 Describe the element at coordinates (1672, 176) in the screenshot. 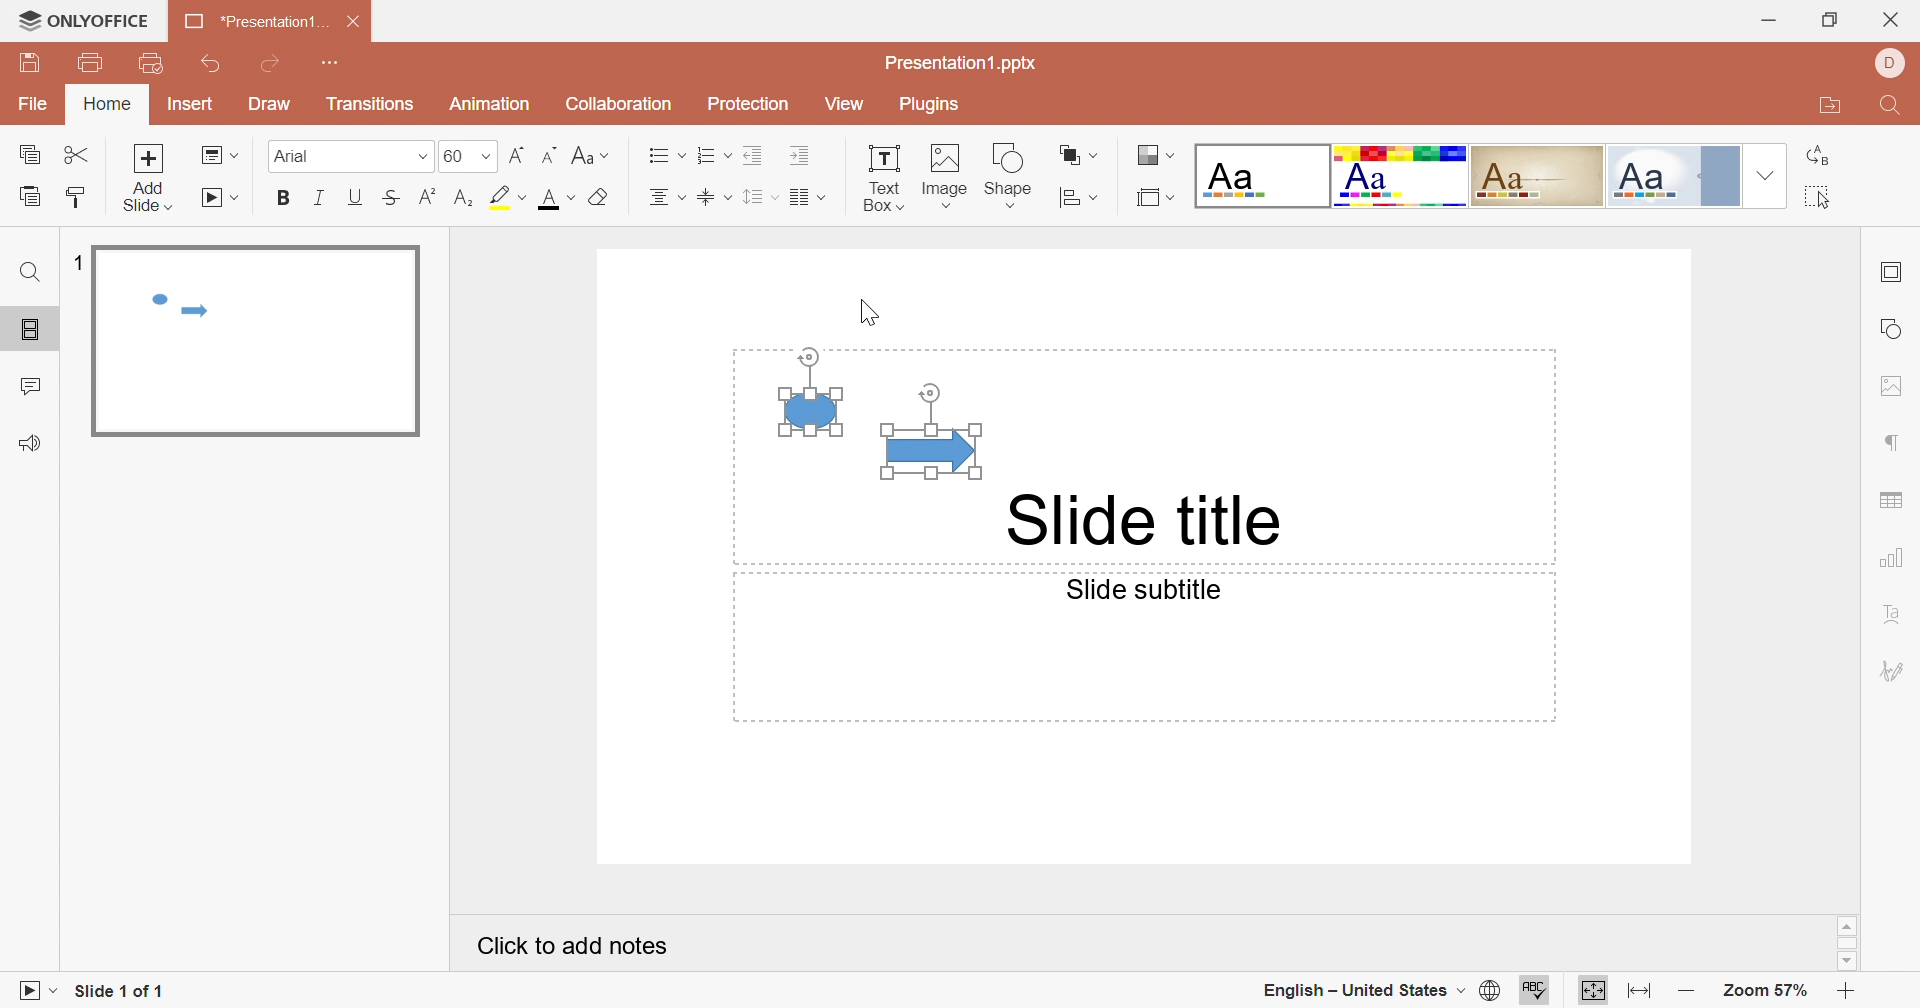

I see `Official` at that location.